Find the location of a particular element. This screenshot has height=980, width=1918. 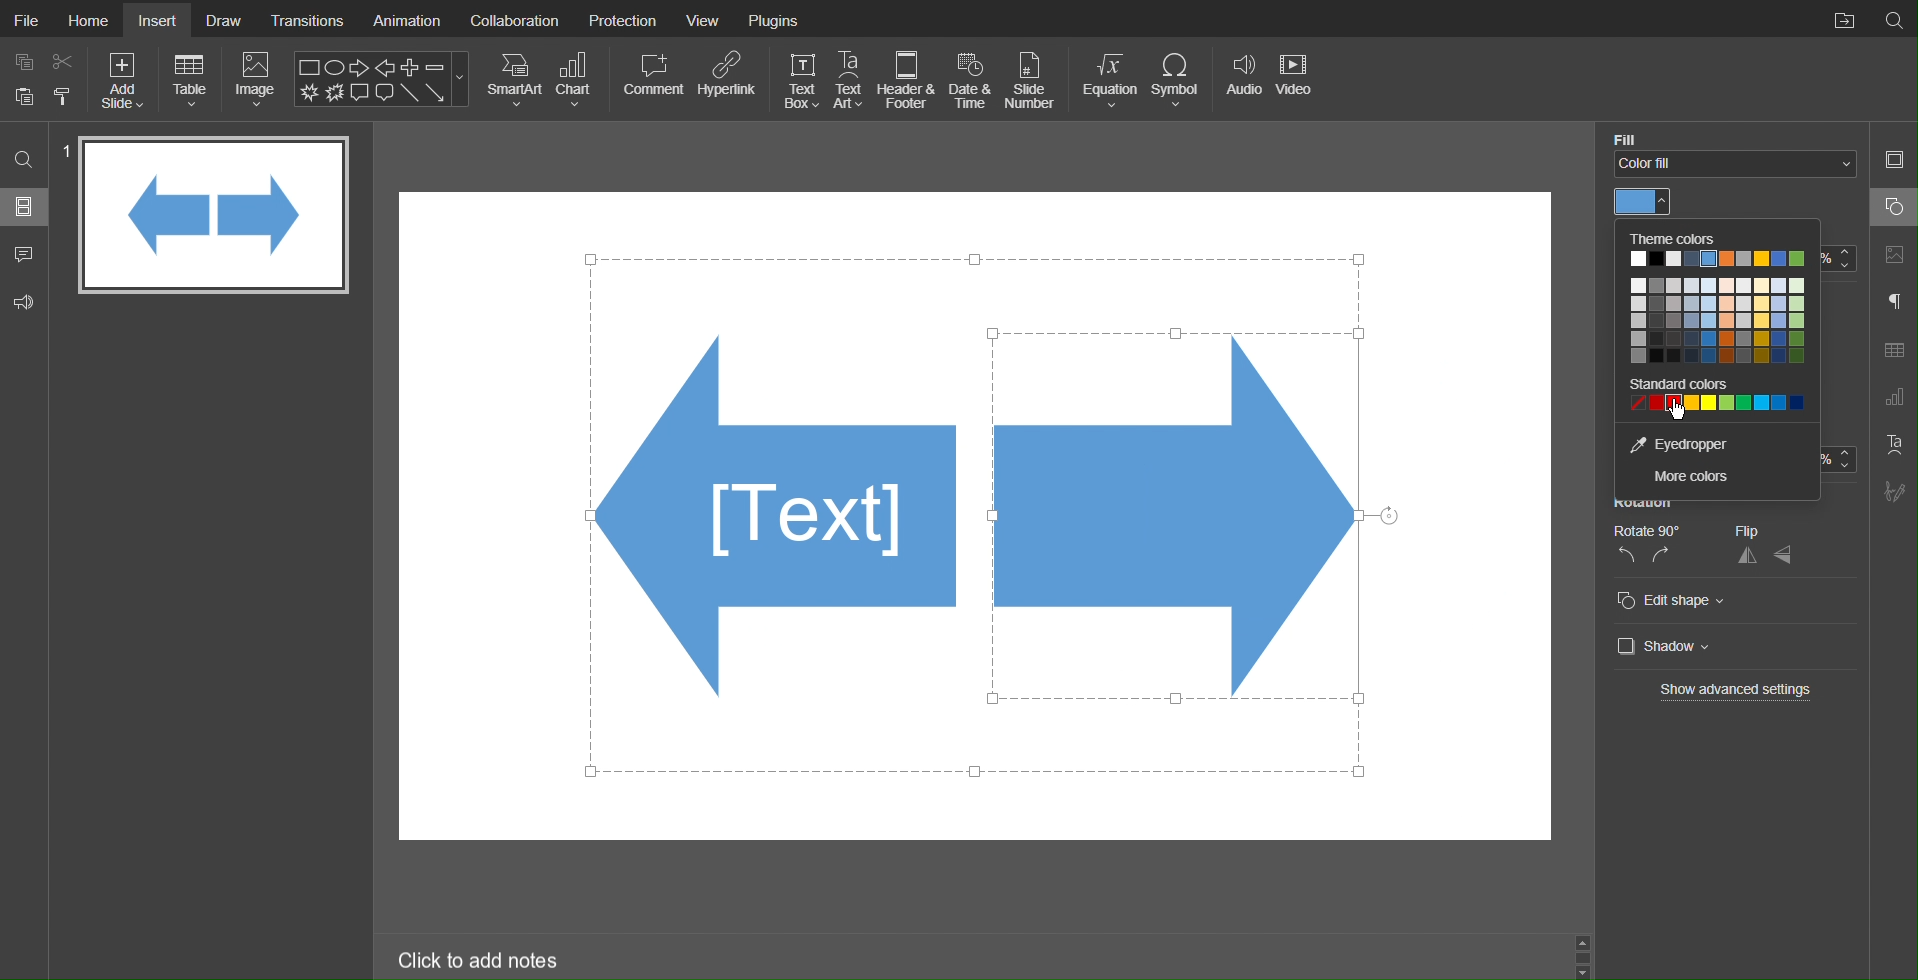

More colors is located at coordinates (1706, 474).